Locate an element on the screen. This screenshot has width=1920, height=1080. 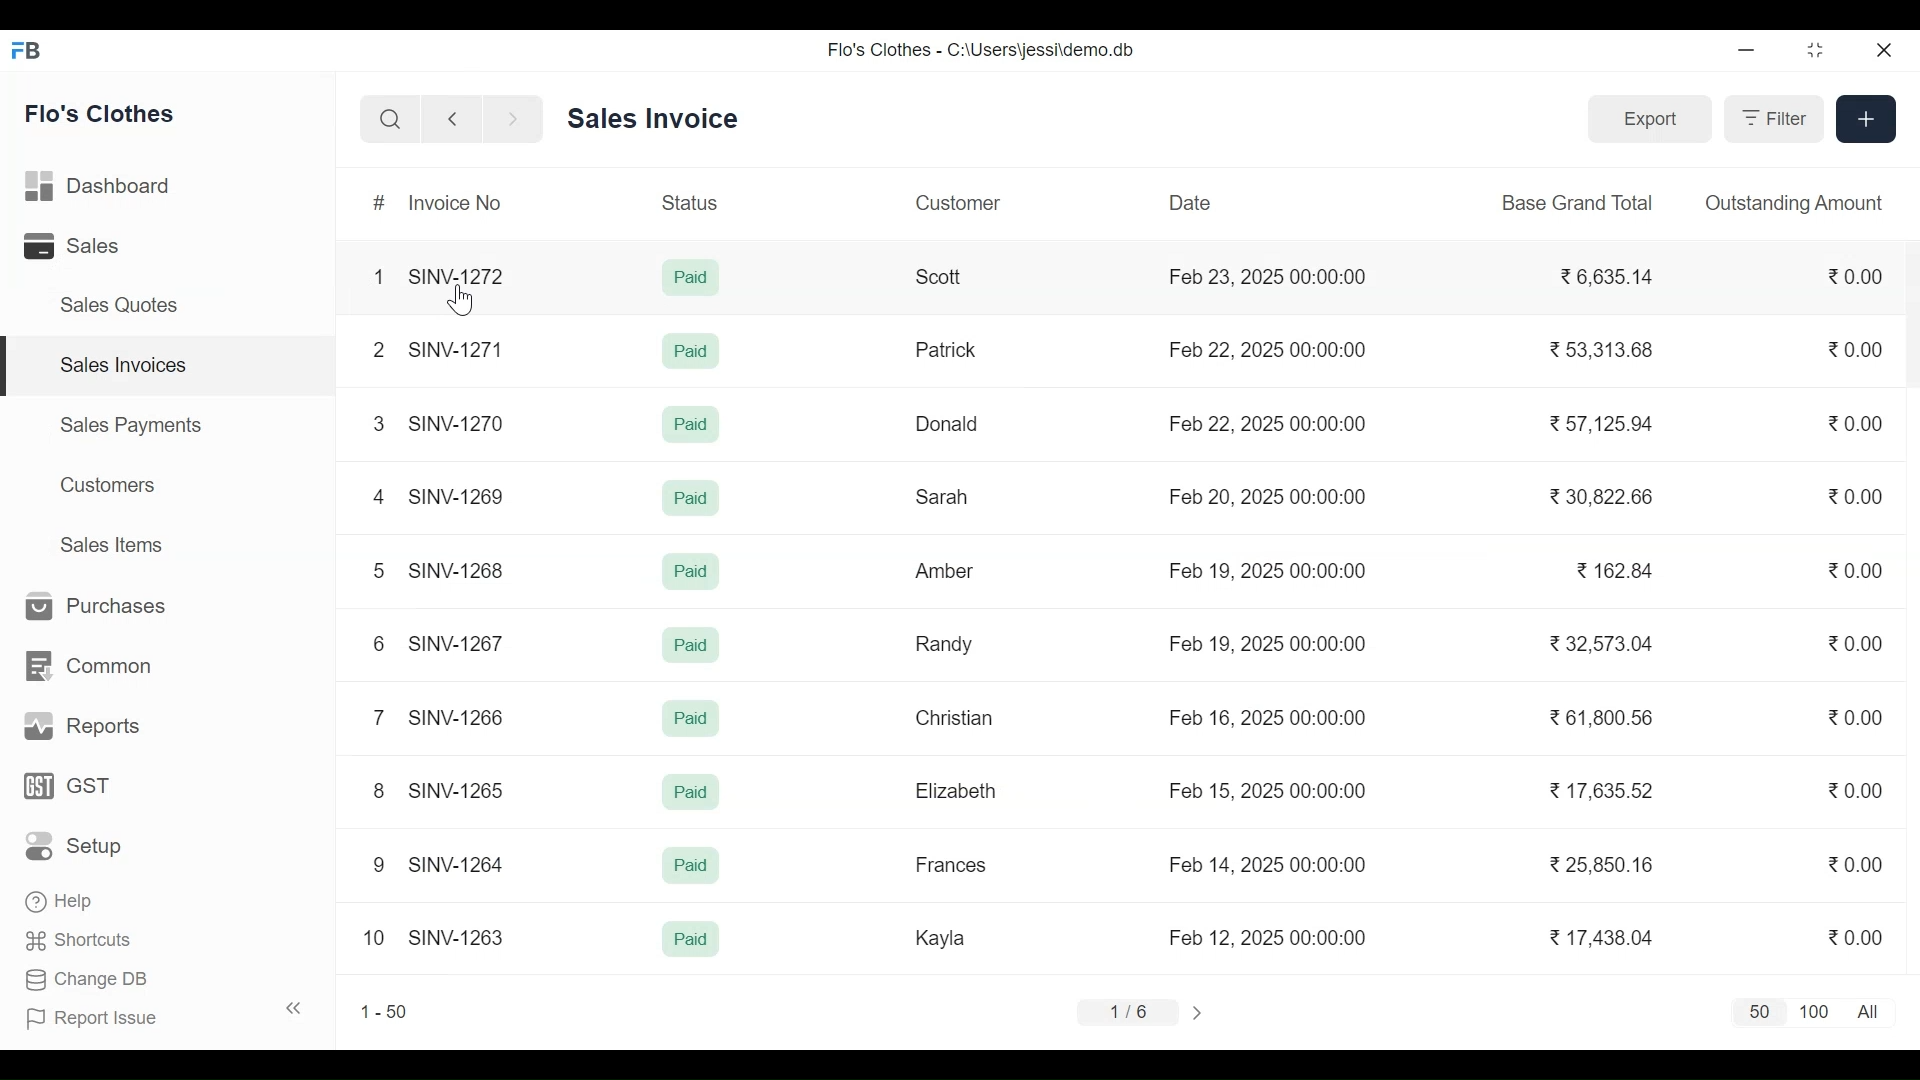
5 is located at coordinates (380, 570).